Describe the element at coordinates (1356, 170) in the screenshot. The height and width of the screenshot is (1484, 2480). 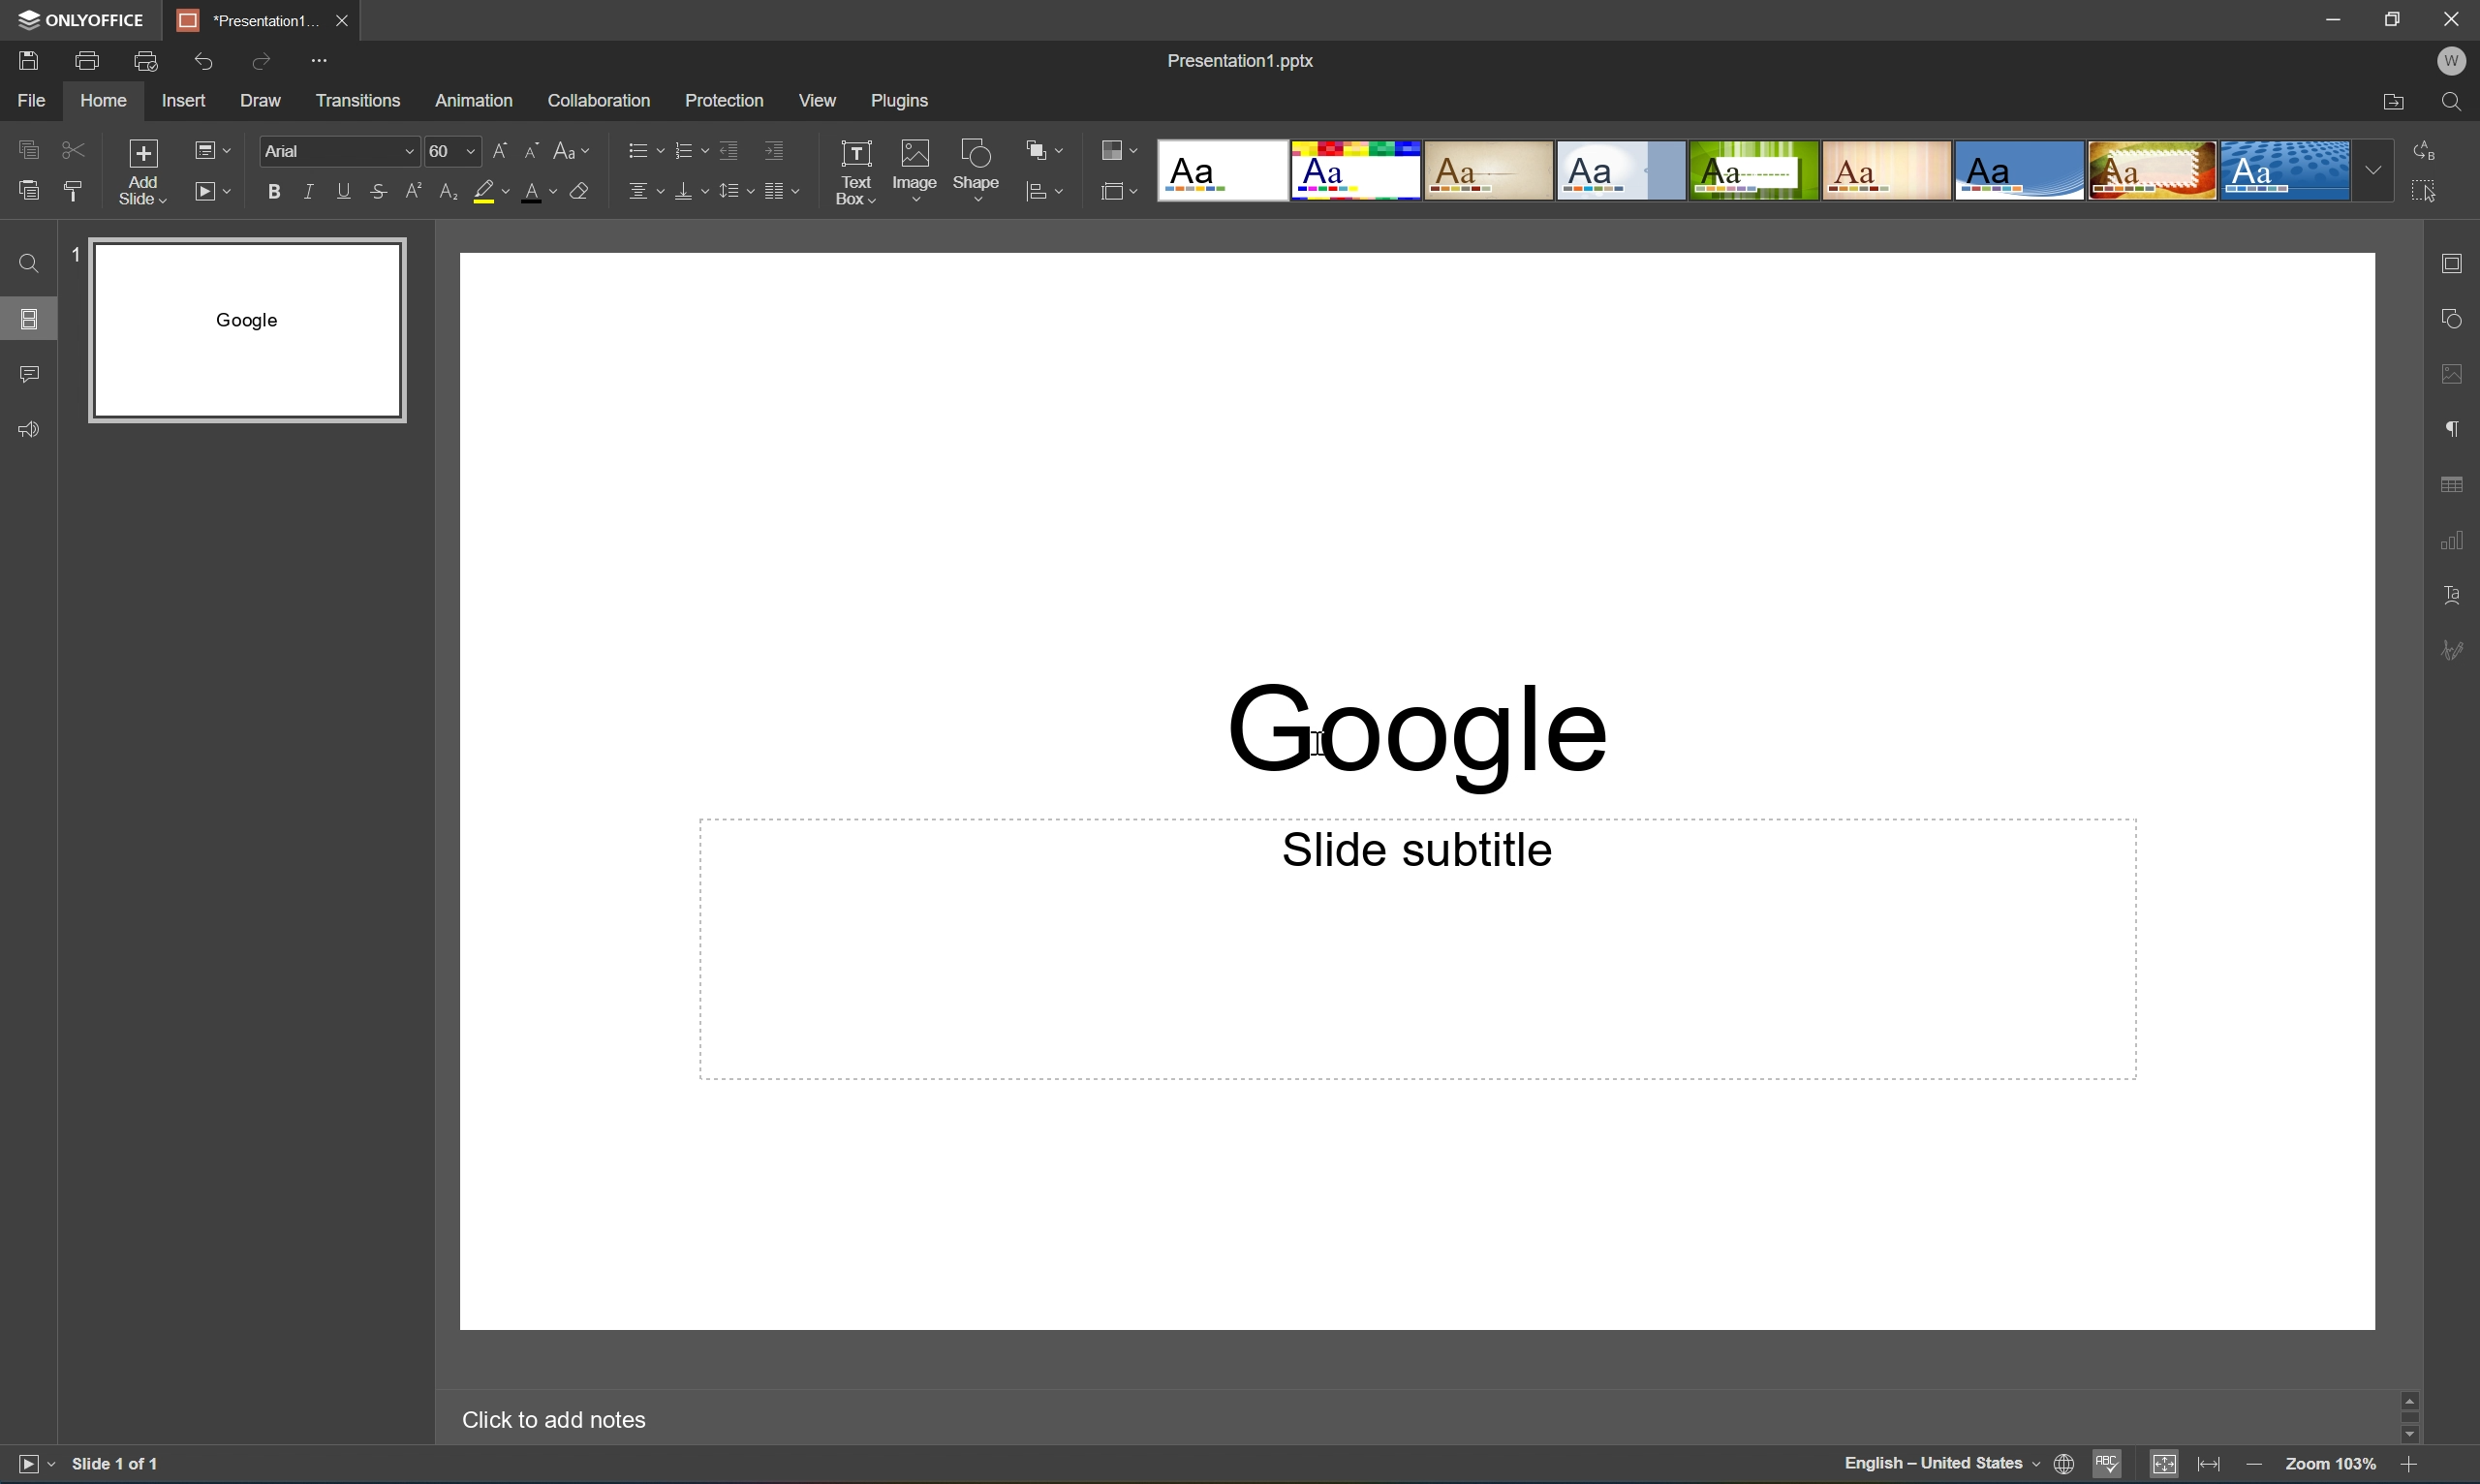
I see `Basic` at that location.